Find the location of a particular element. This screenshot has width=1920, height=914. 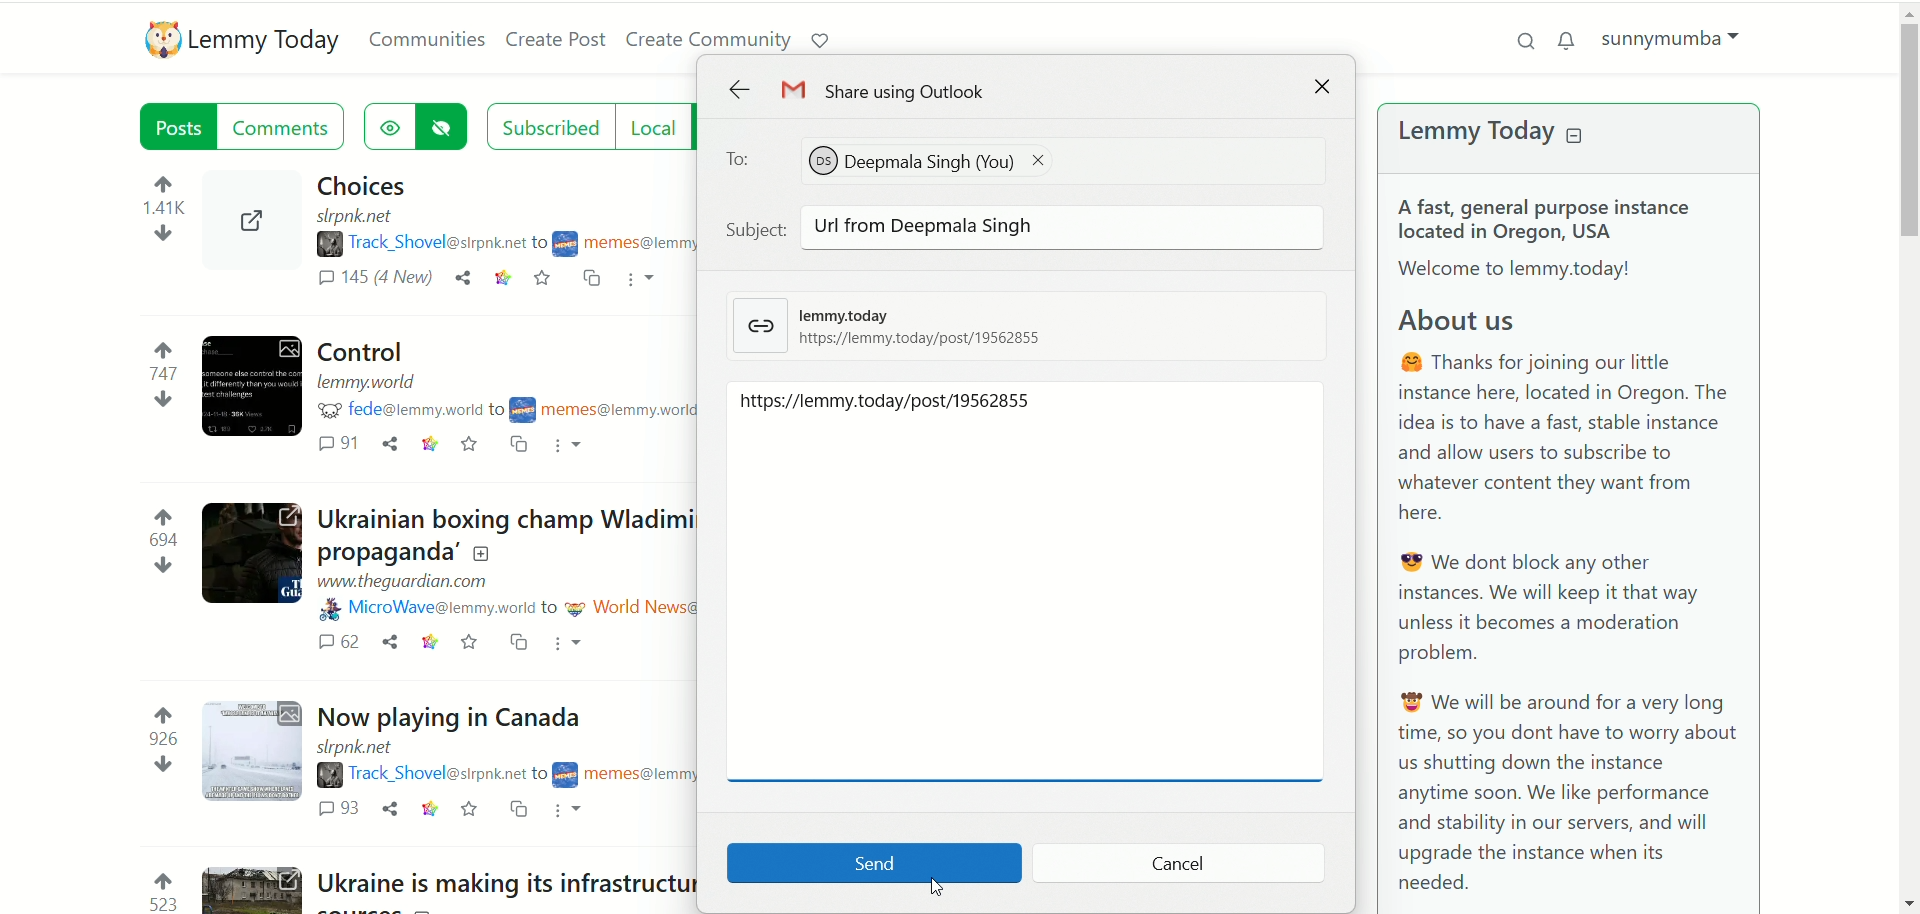

cross post is located at coordinates (519, 642).